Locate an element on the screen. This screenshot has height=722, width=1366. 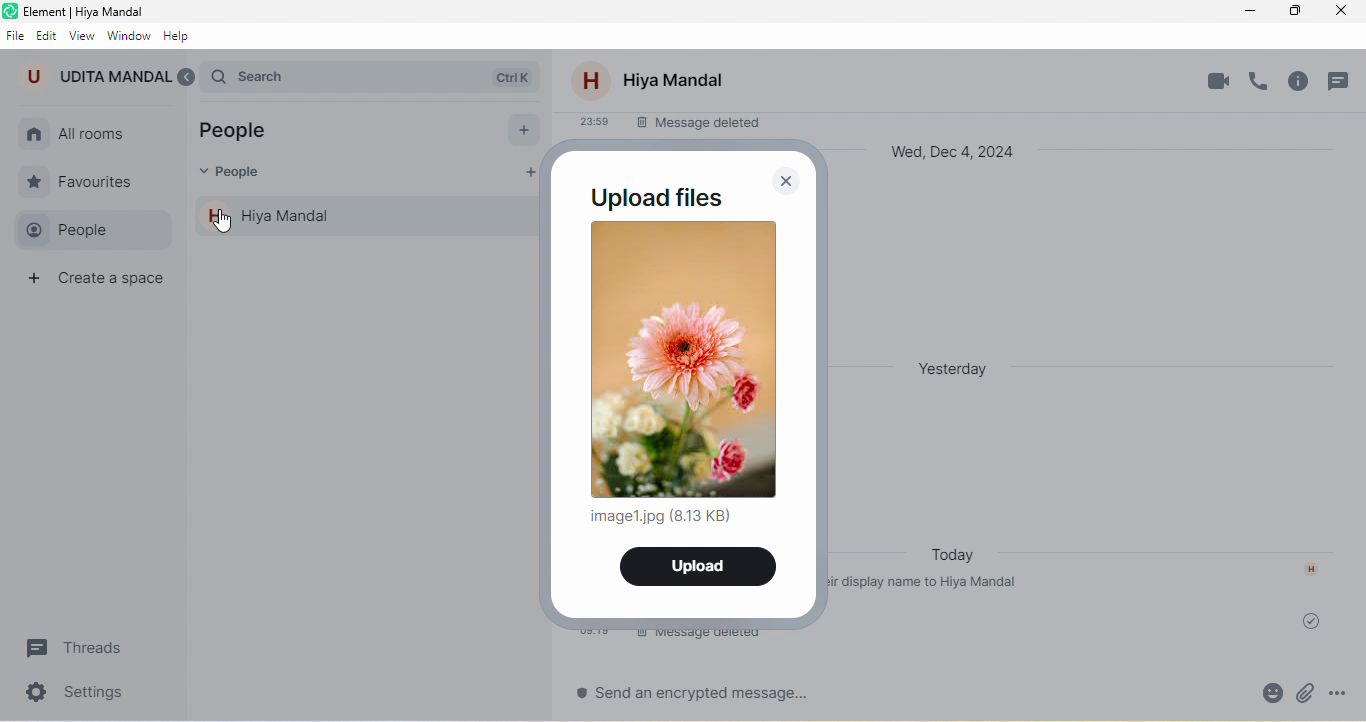
people is located at coordinates (88, 229).